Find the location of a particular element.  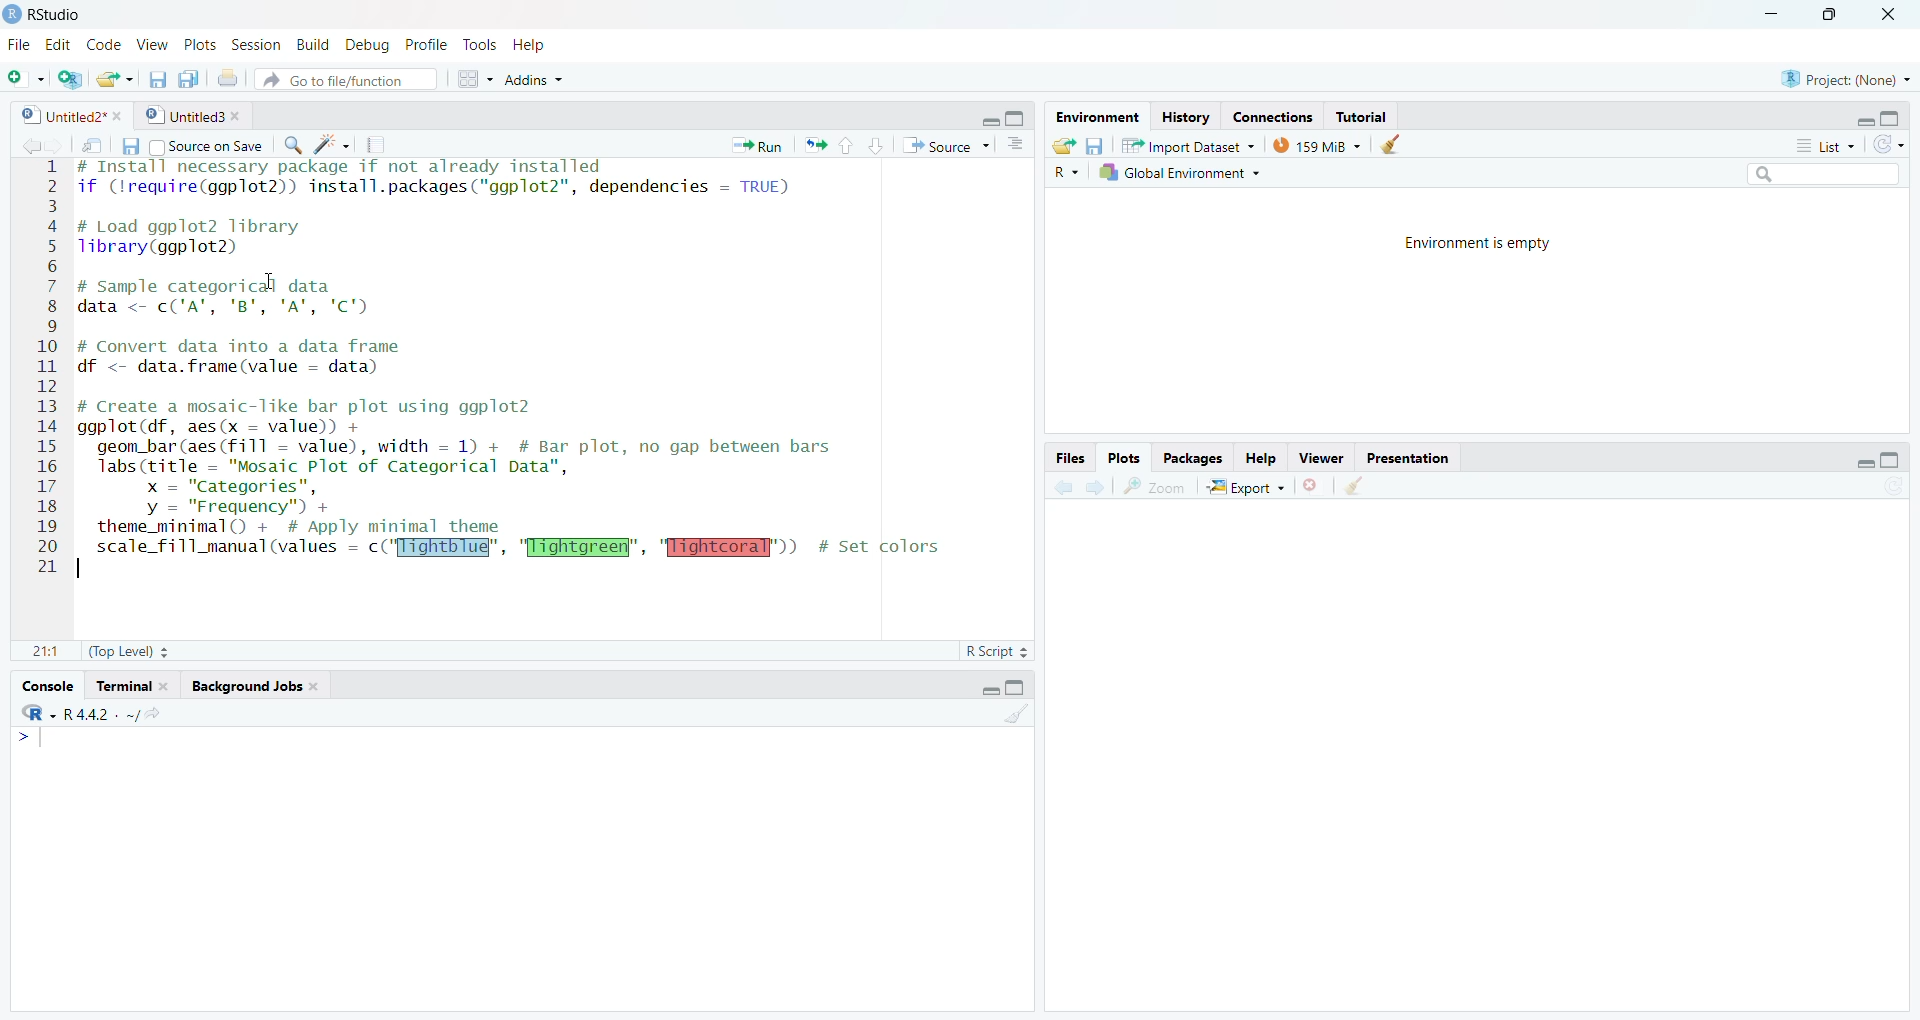

Code is located at coordinates (102, 44).